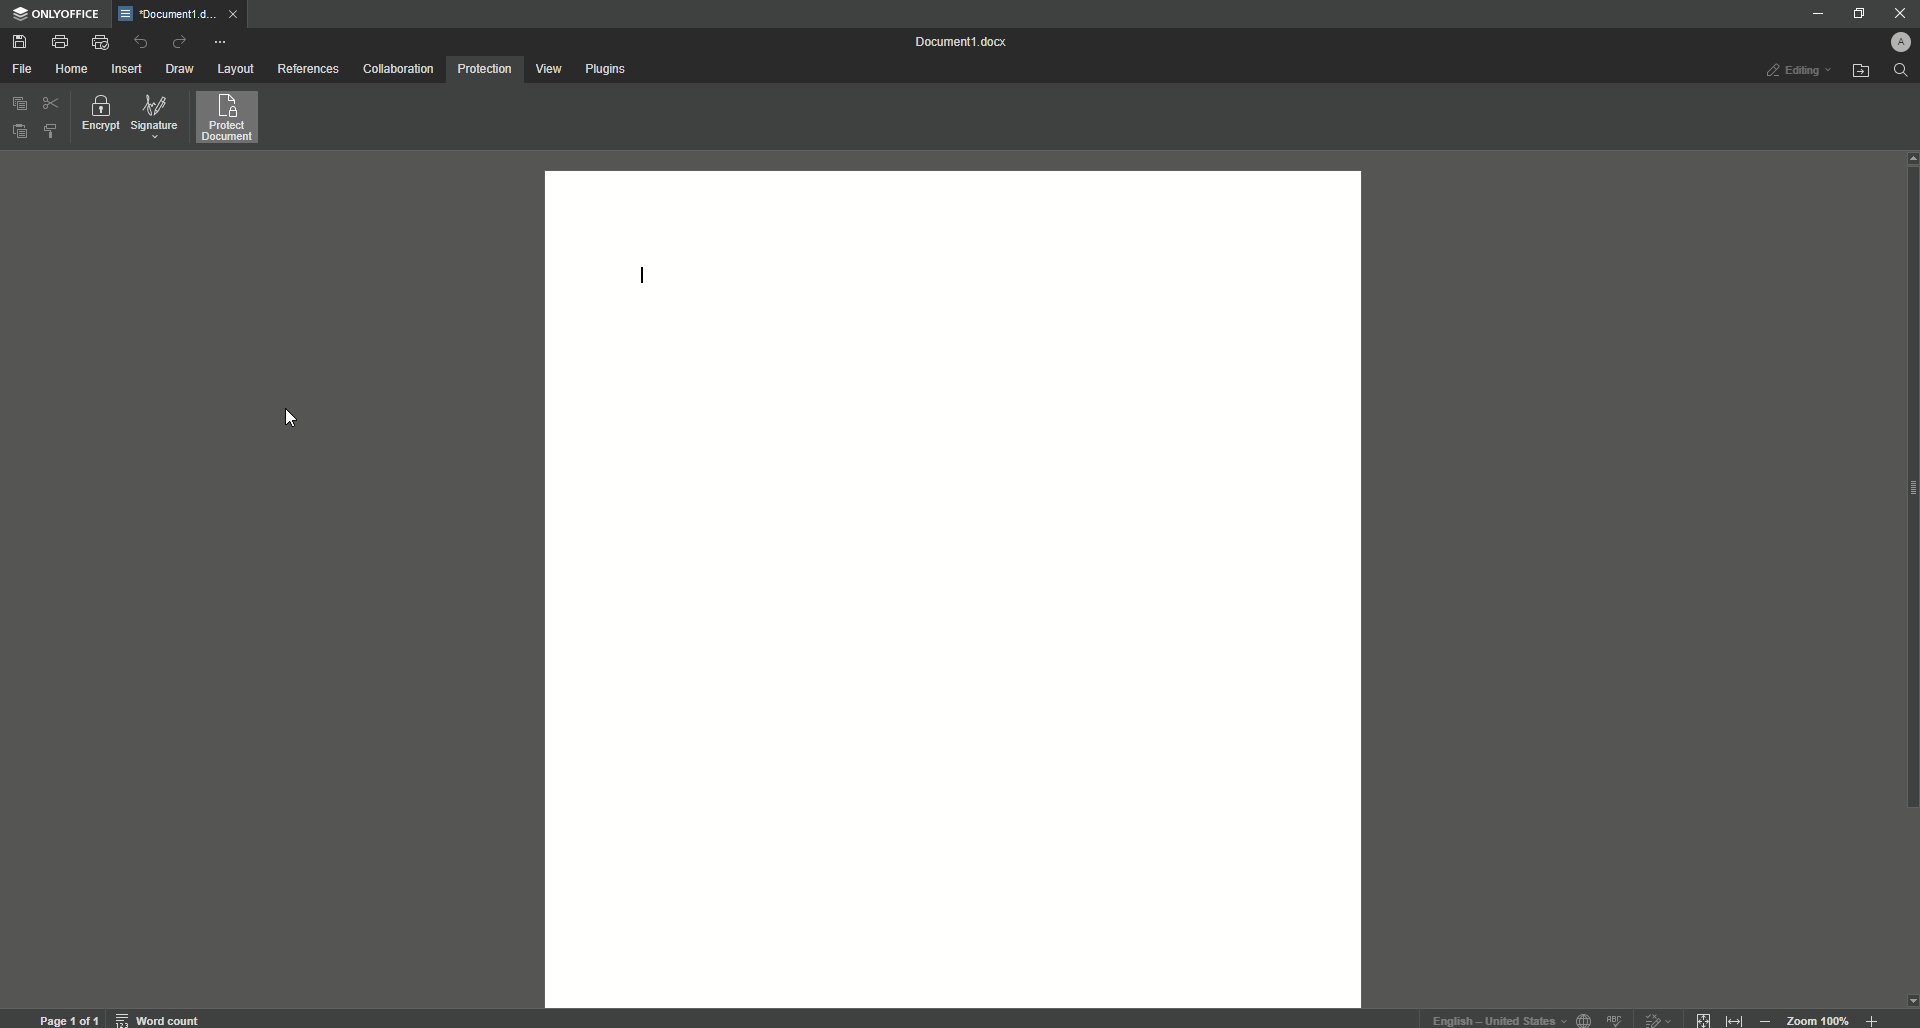  Describe the element at coordinates (1702, 1016) in the screenshot. I see `fit to page` at that location.